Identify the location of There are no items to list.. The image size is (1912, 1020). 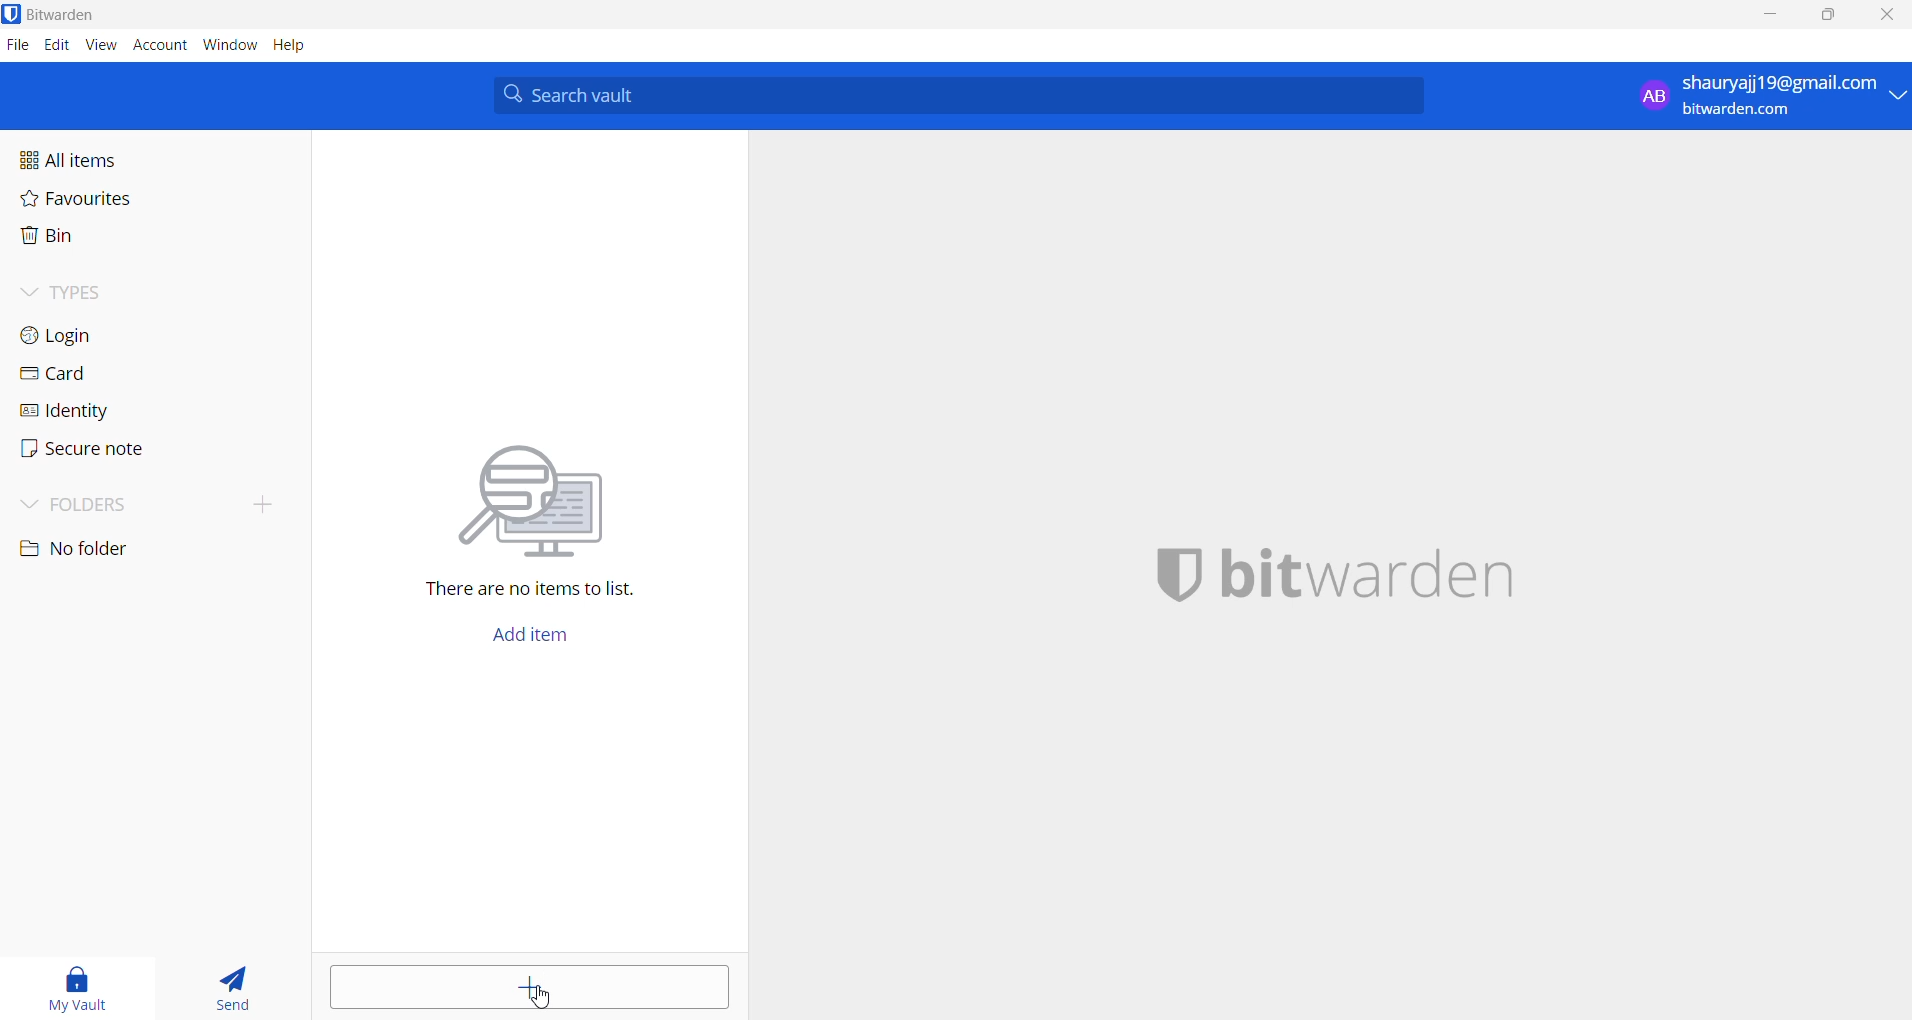
(540, 592).